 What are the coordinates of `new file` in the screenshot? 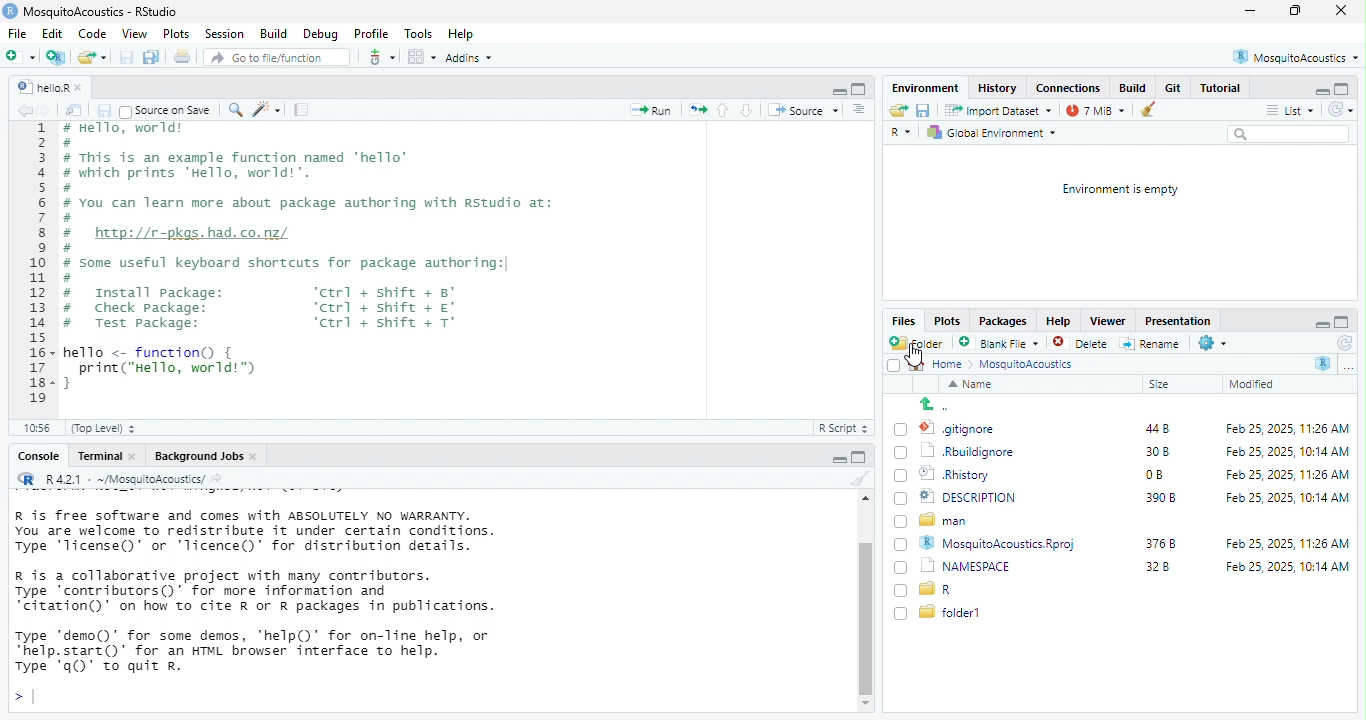 It's located at (23, 56).